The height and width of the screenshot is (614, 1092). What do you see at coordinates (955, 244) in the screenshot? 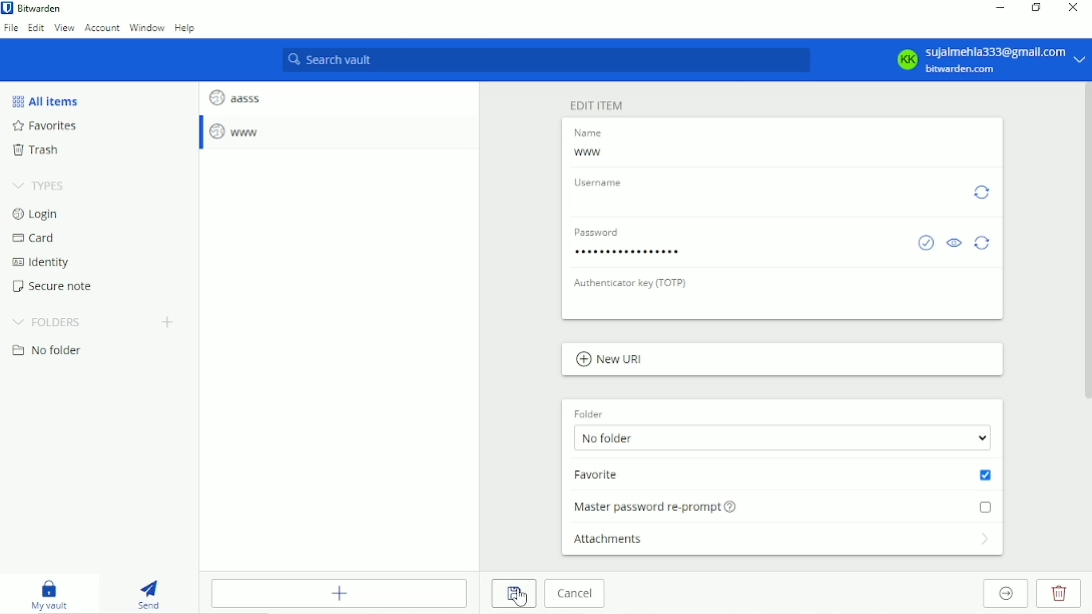
I see `Toggle visibility` at bounding box center [955, 244].